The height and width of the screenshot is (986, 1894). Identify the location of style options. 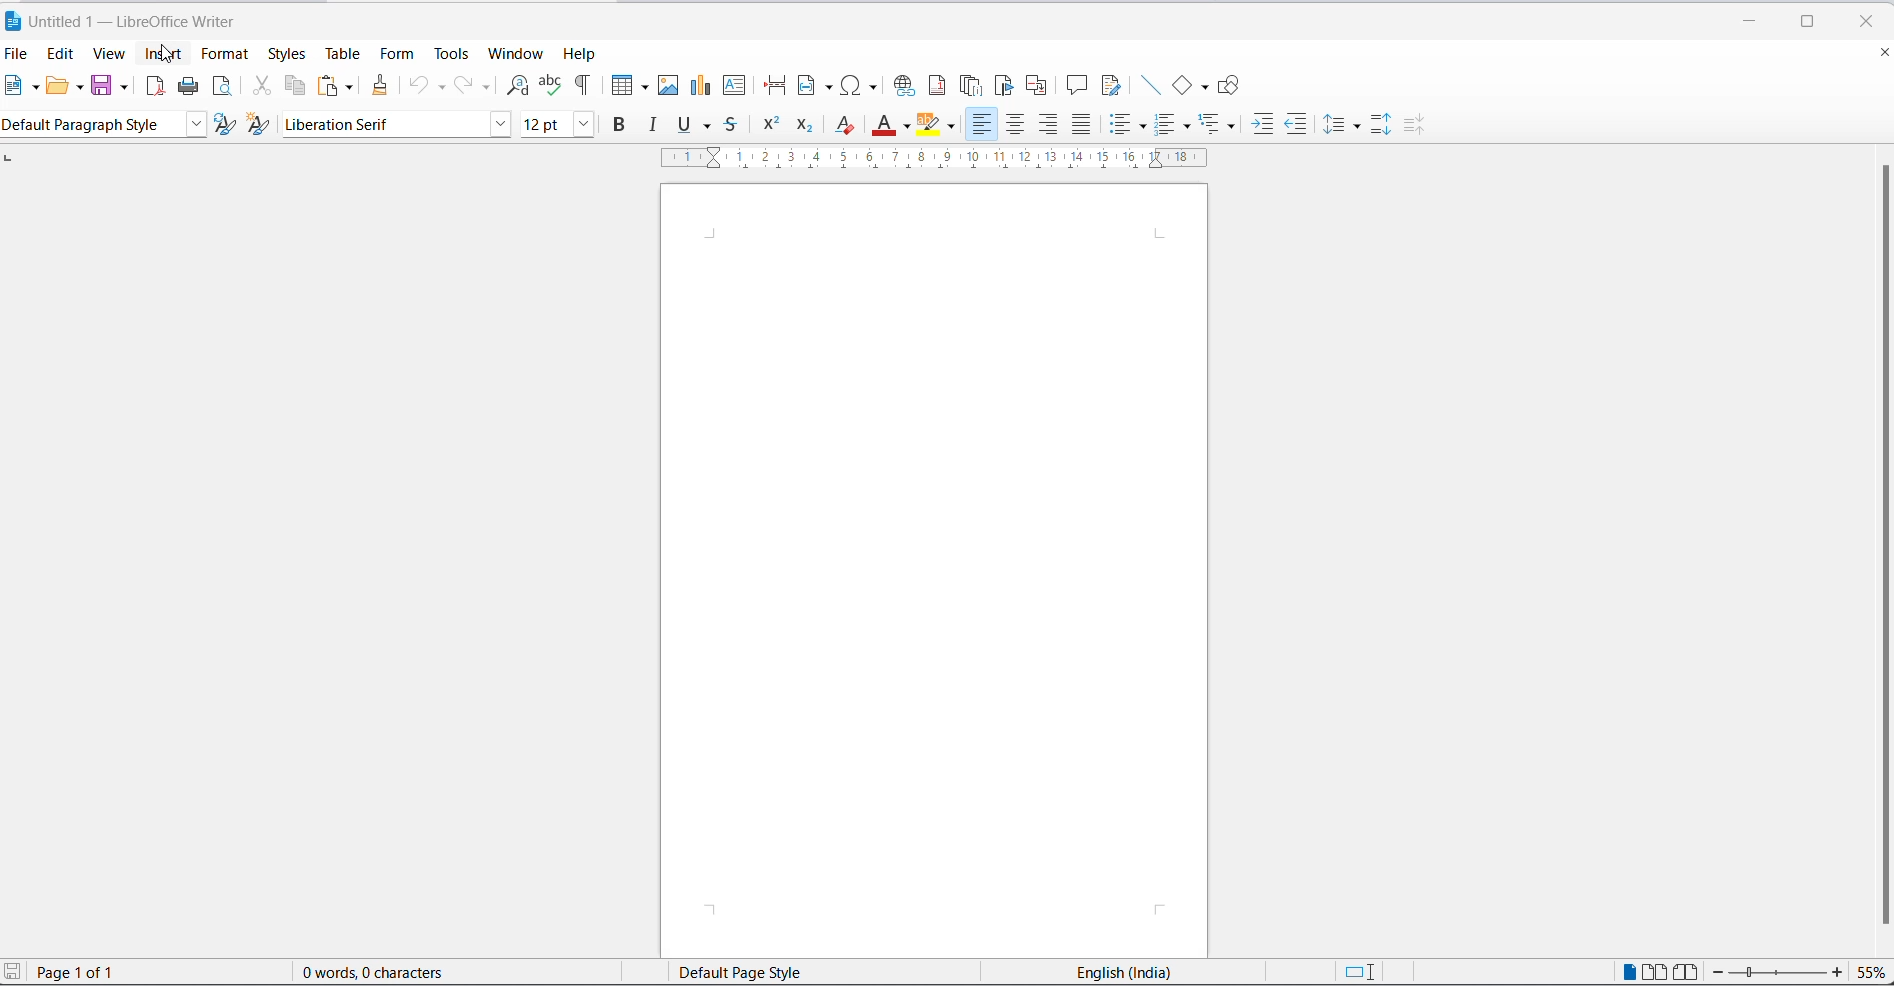
(200, 125).